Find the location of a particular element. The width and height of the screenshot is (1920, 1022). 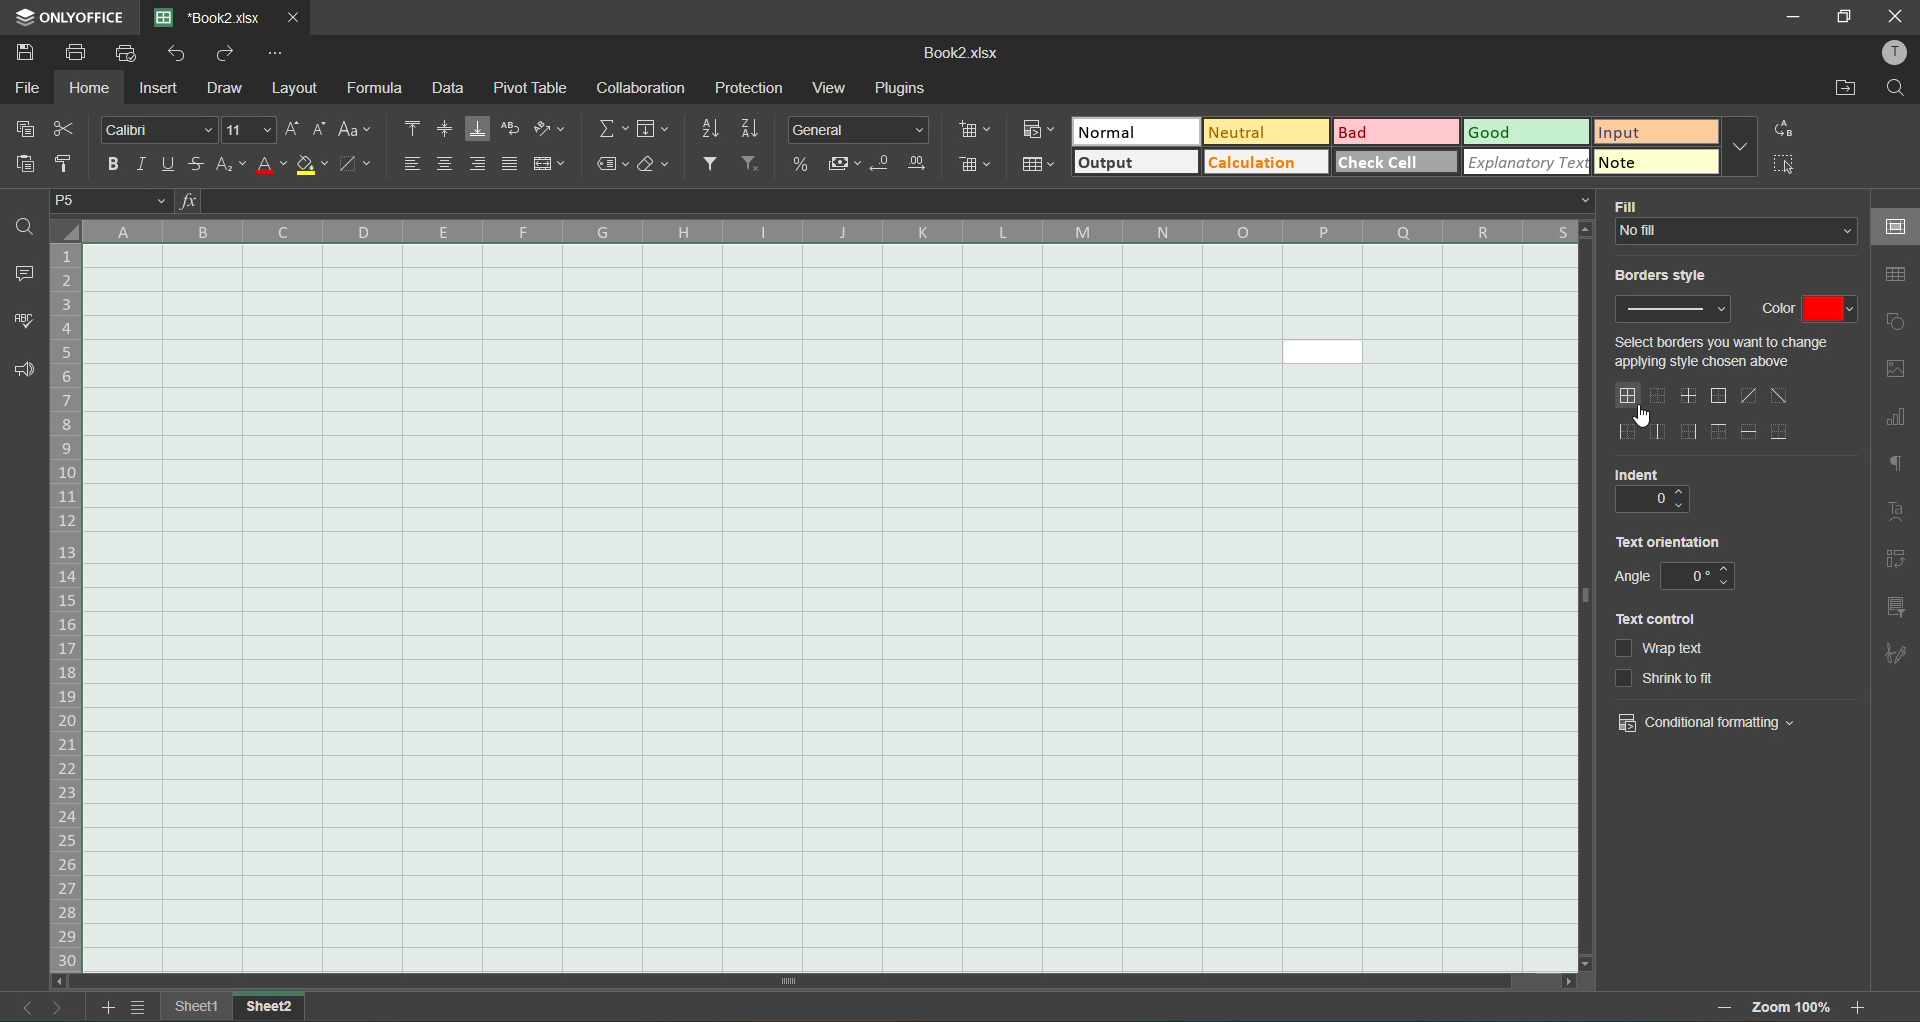

horizontal line only is located at coordinates (1748, 431).